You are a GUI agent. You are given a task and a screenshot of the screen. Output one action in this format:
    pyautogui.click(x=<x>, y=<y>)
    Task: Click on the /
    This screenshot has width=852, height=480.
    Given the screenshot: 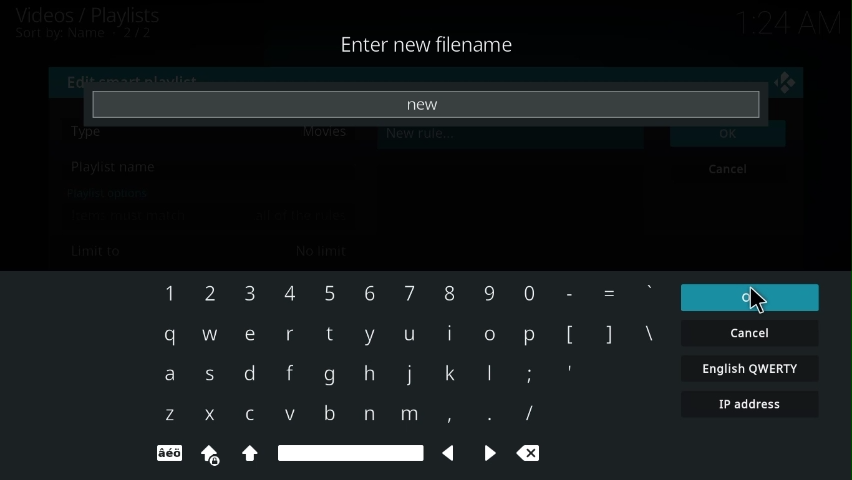 What is the action you would take?
    pyautogui.click(x=527, y=412)
    